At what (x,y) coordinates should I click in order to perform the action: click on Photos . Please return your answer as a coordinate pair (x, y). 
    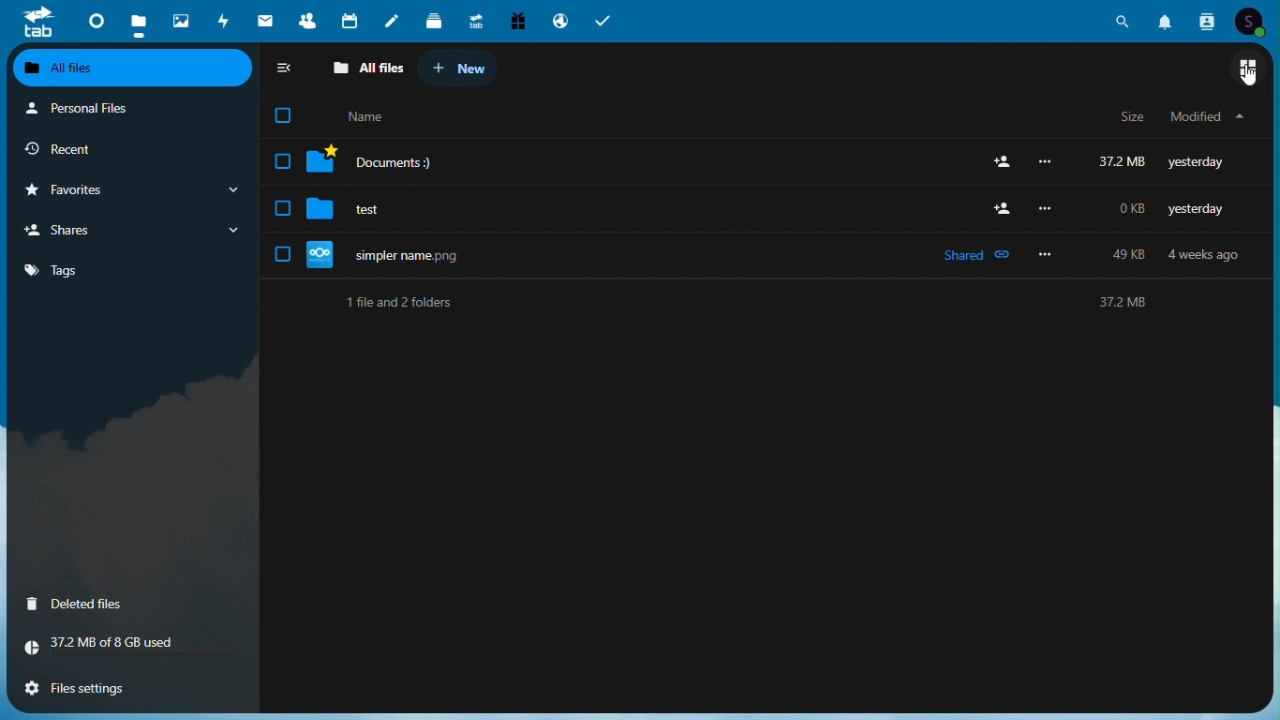
    Looking at the image, I should click on (179, 19).